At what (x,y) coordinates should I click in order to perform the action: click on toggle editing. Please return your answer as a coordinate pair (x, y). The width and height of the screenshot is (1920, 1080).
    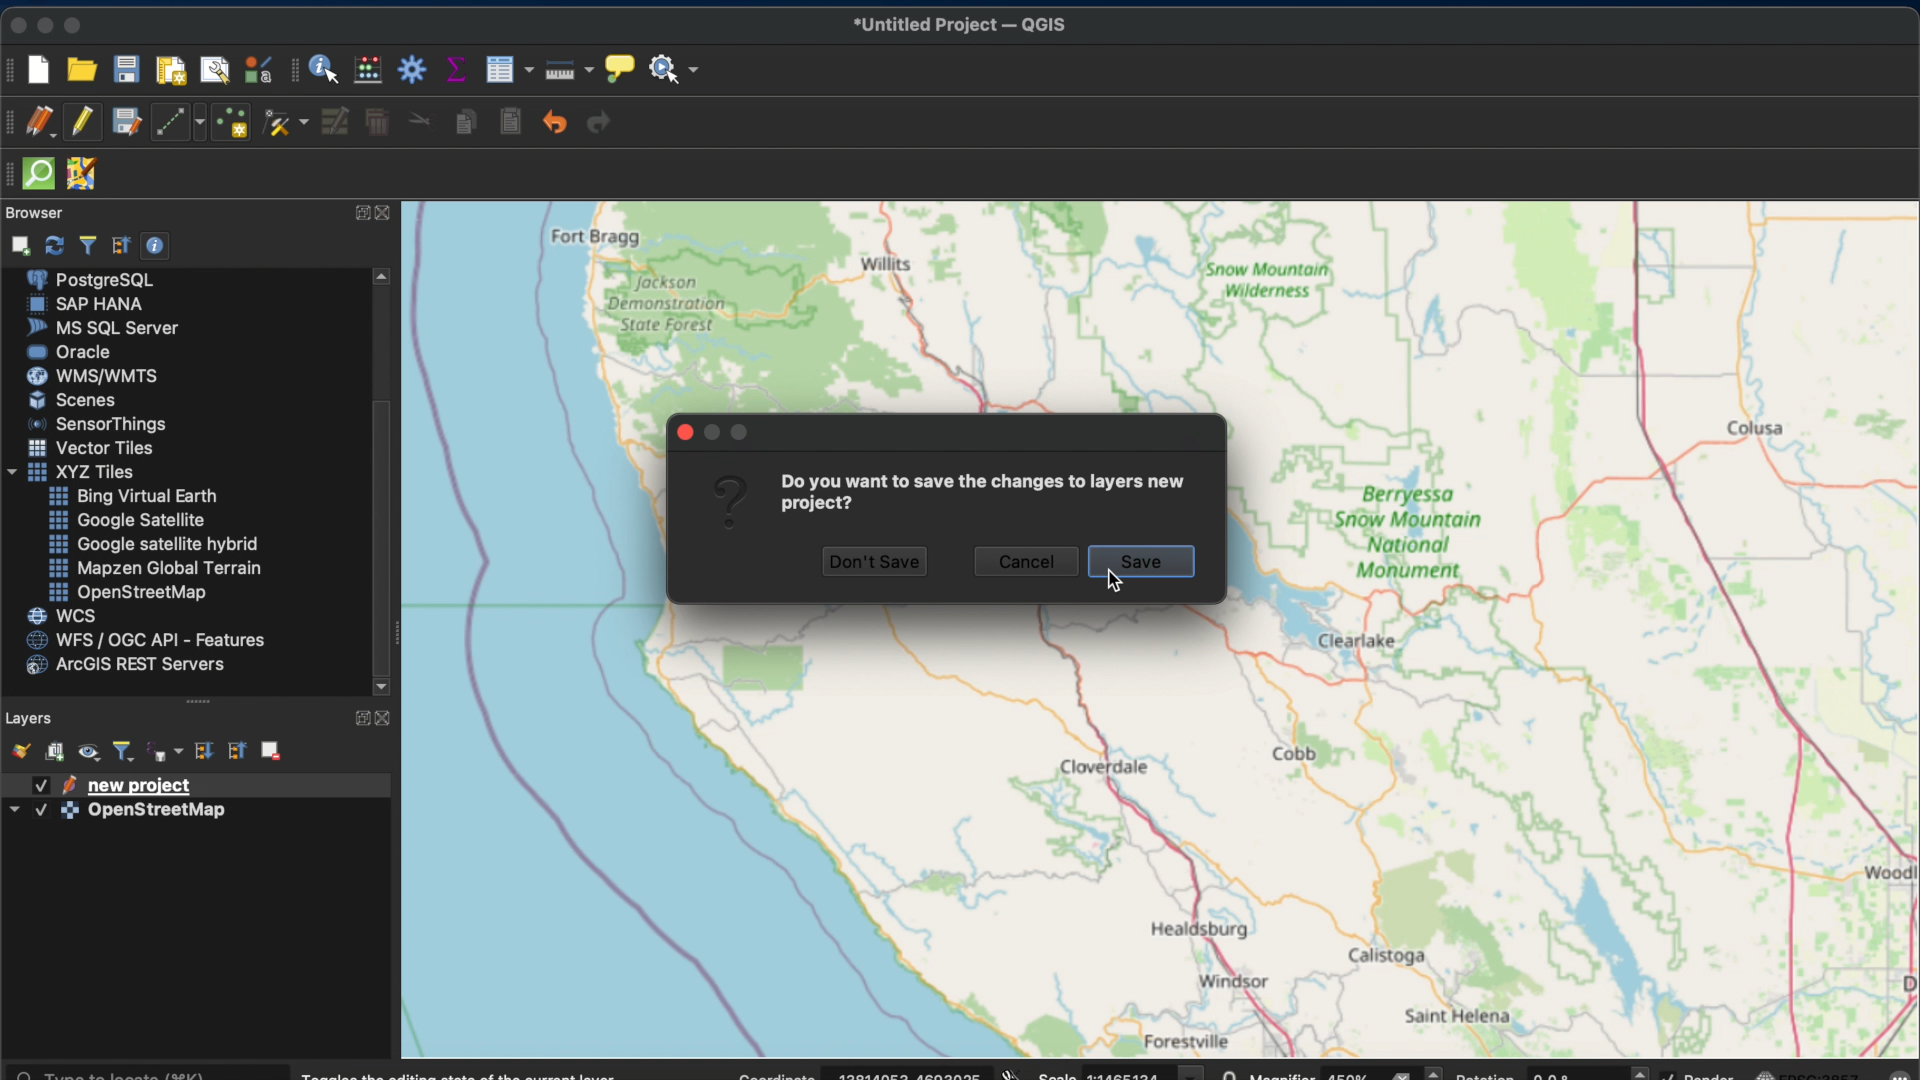
    Looking at the image, I should click on (82, 124).